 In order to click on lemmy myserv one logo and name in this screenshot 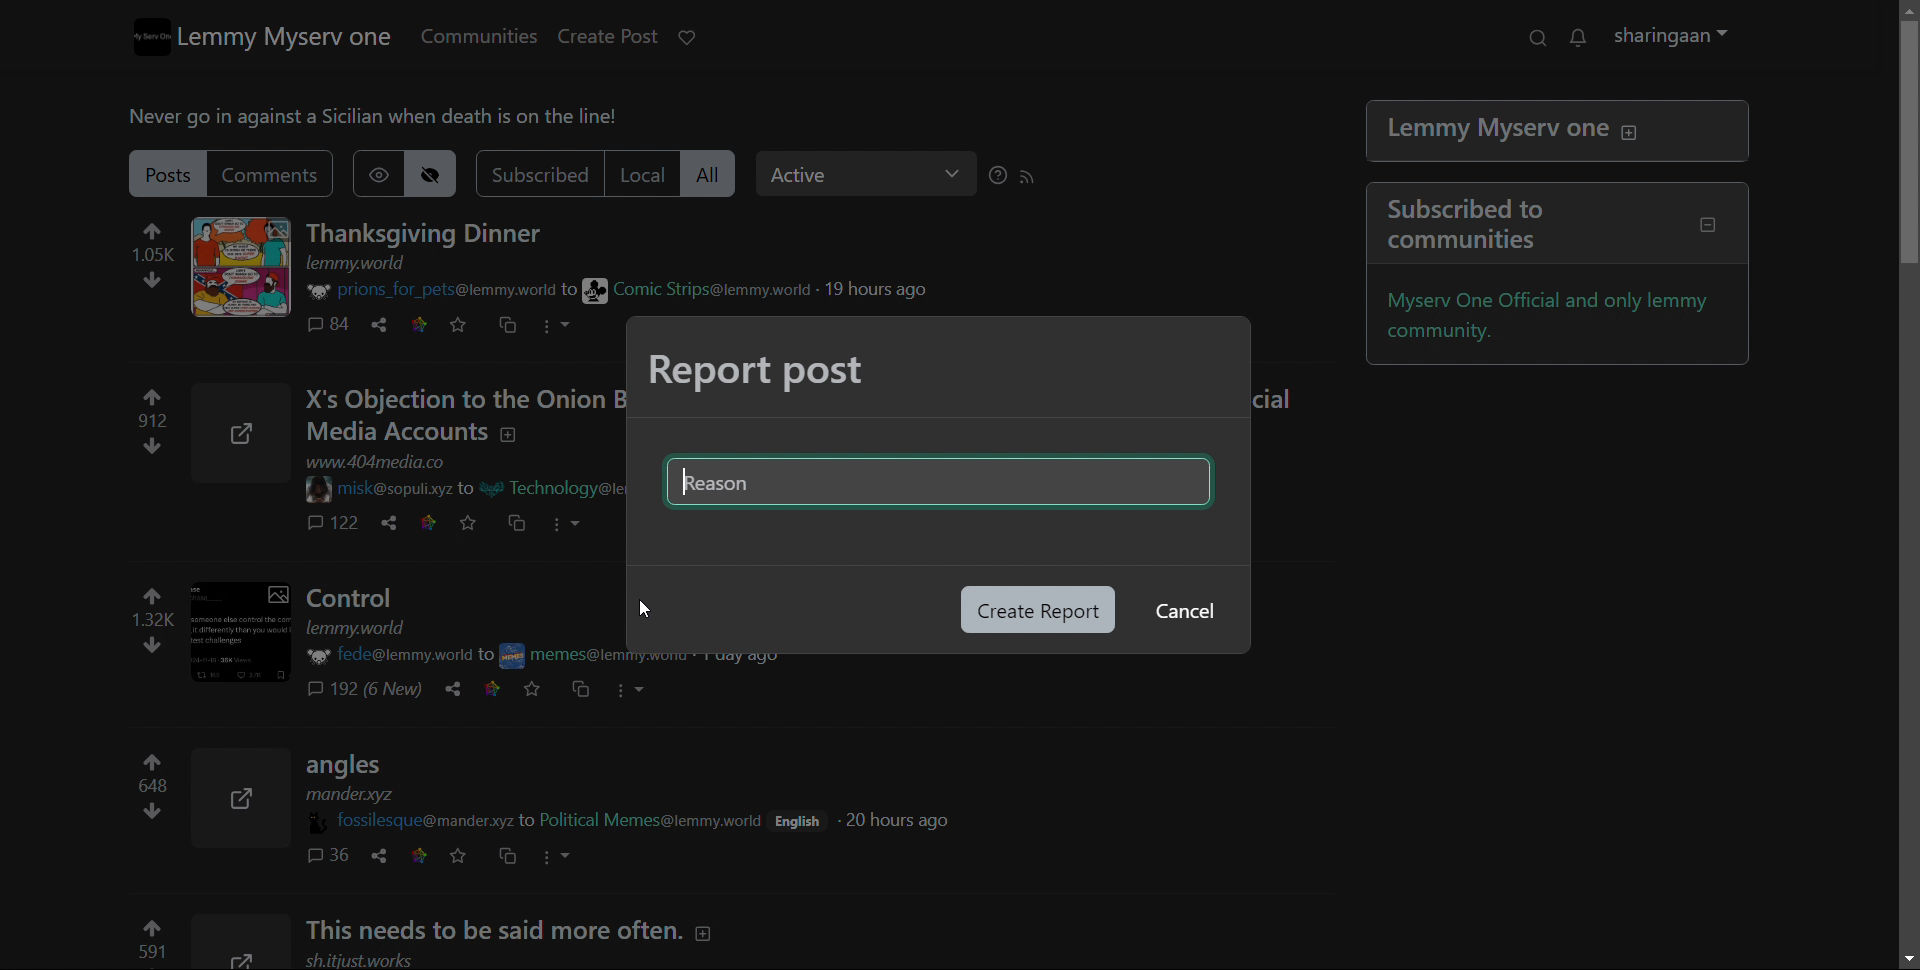, I will do `click(275, 37)`.